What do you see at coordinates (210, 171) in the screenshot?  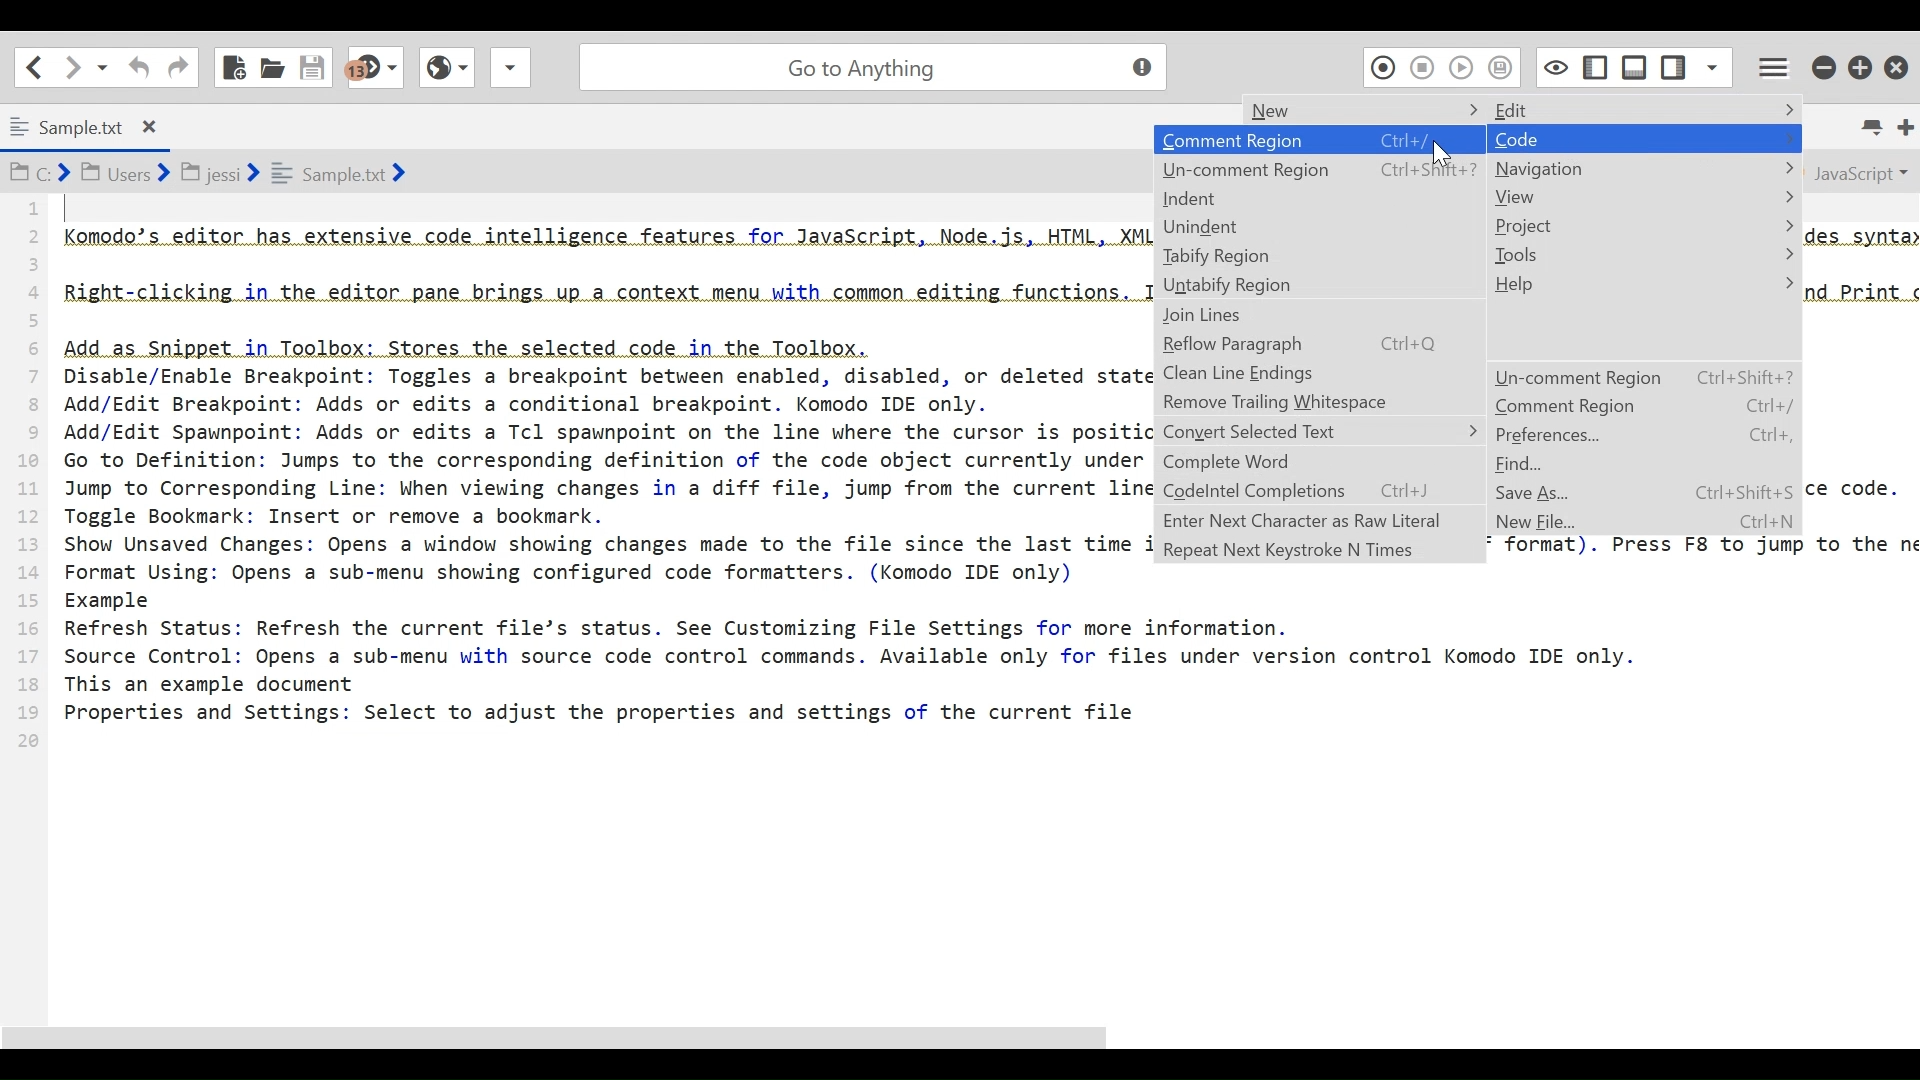 I see `Show in location` at bounding box center [210, 171].